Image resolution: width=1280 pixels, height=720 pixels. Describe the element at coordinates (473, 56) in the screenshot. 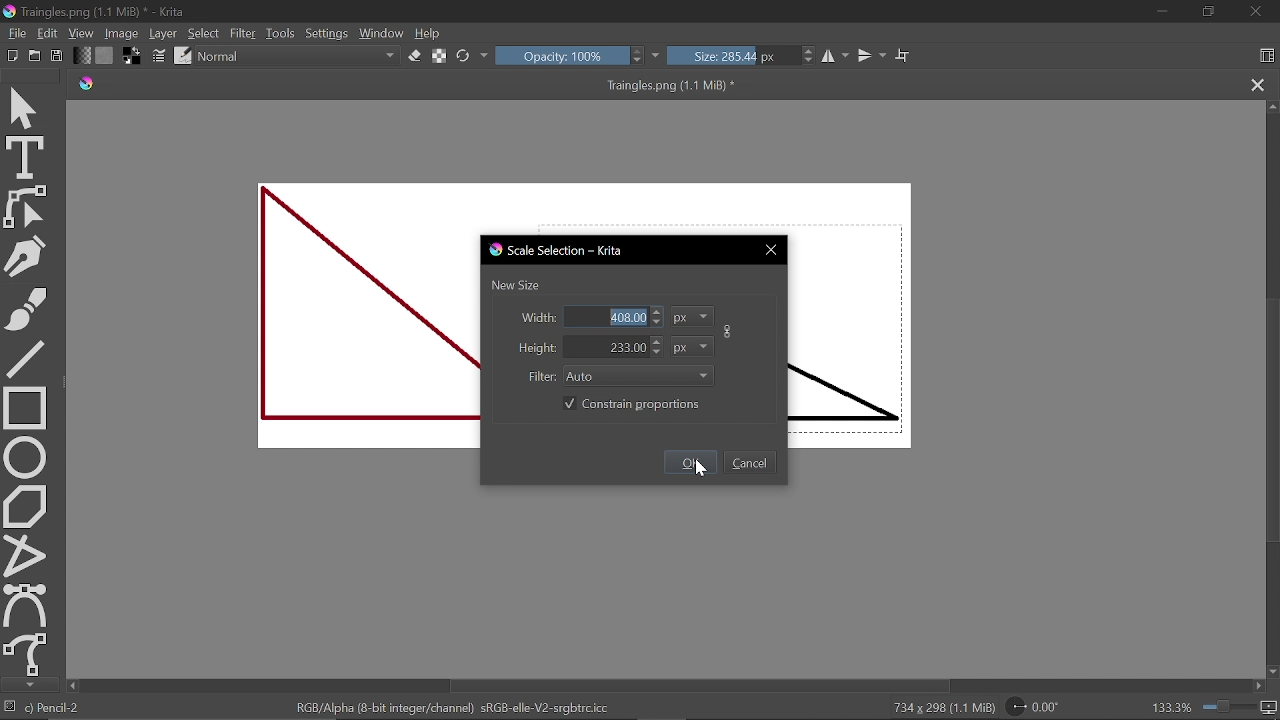

I see `Reload original preset` at that location.